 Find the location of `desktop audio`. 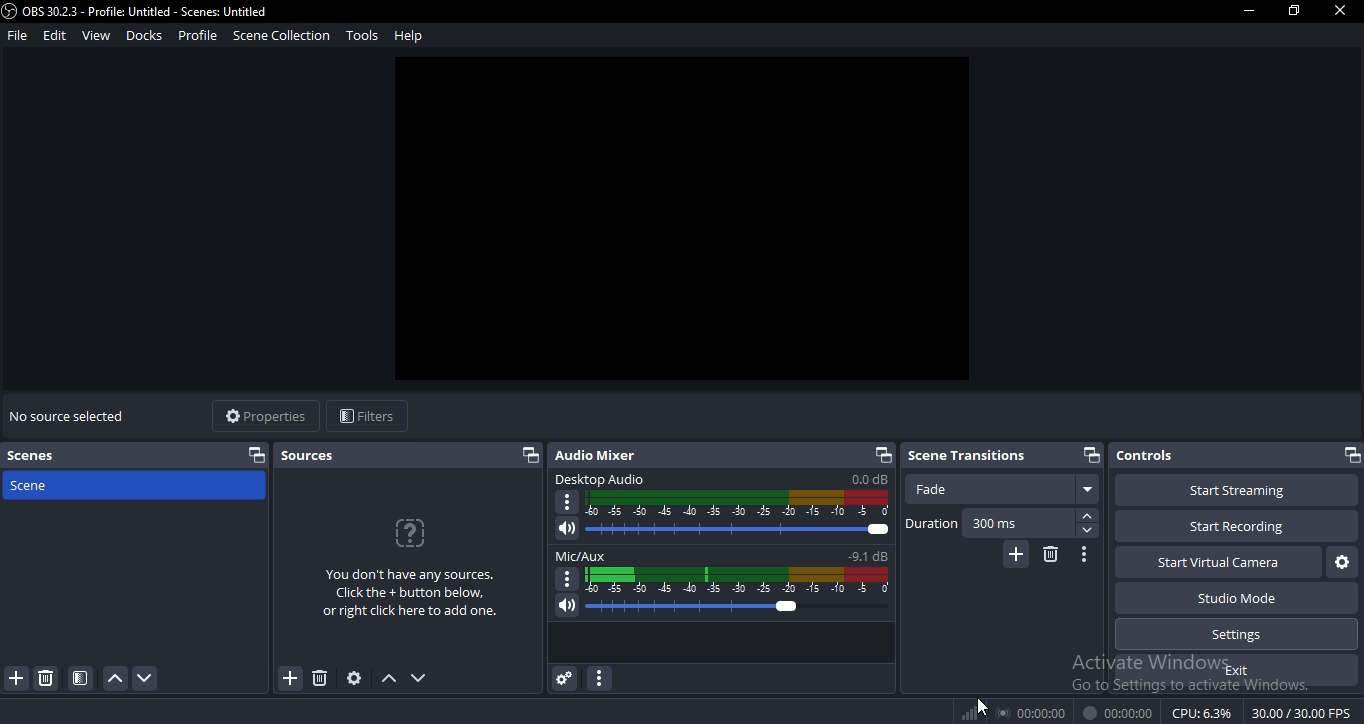

desktop audio is located at coordinates (719, 480).